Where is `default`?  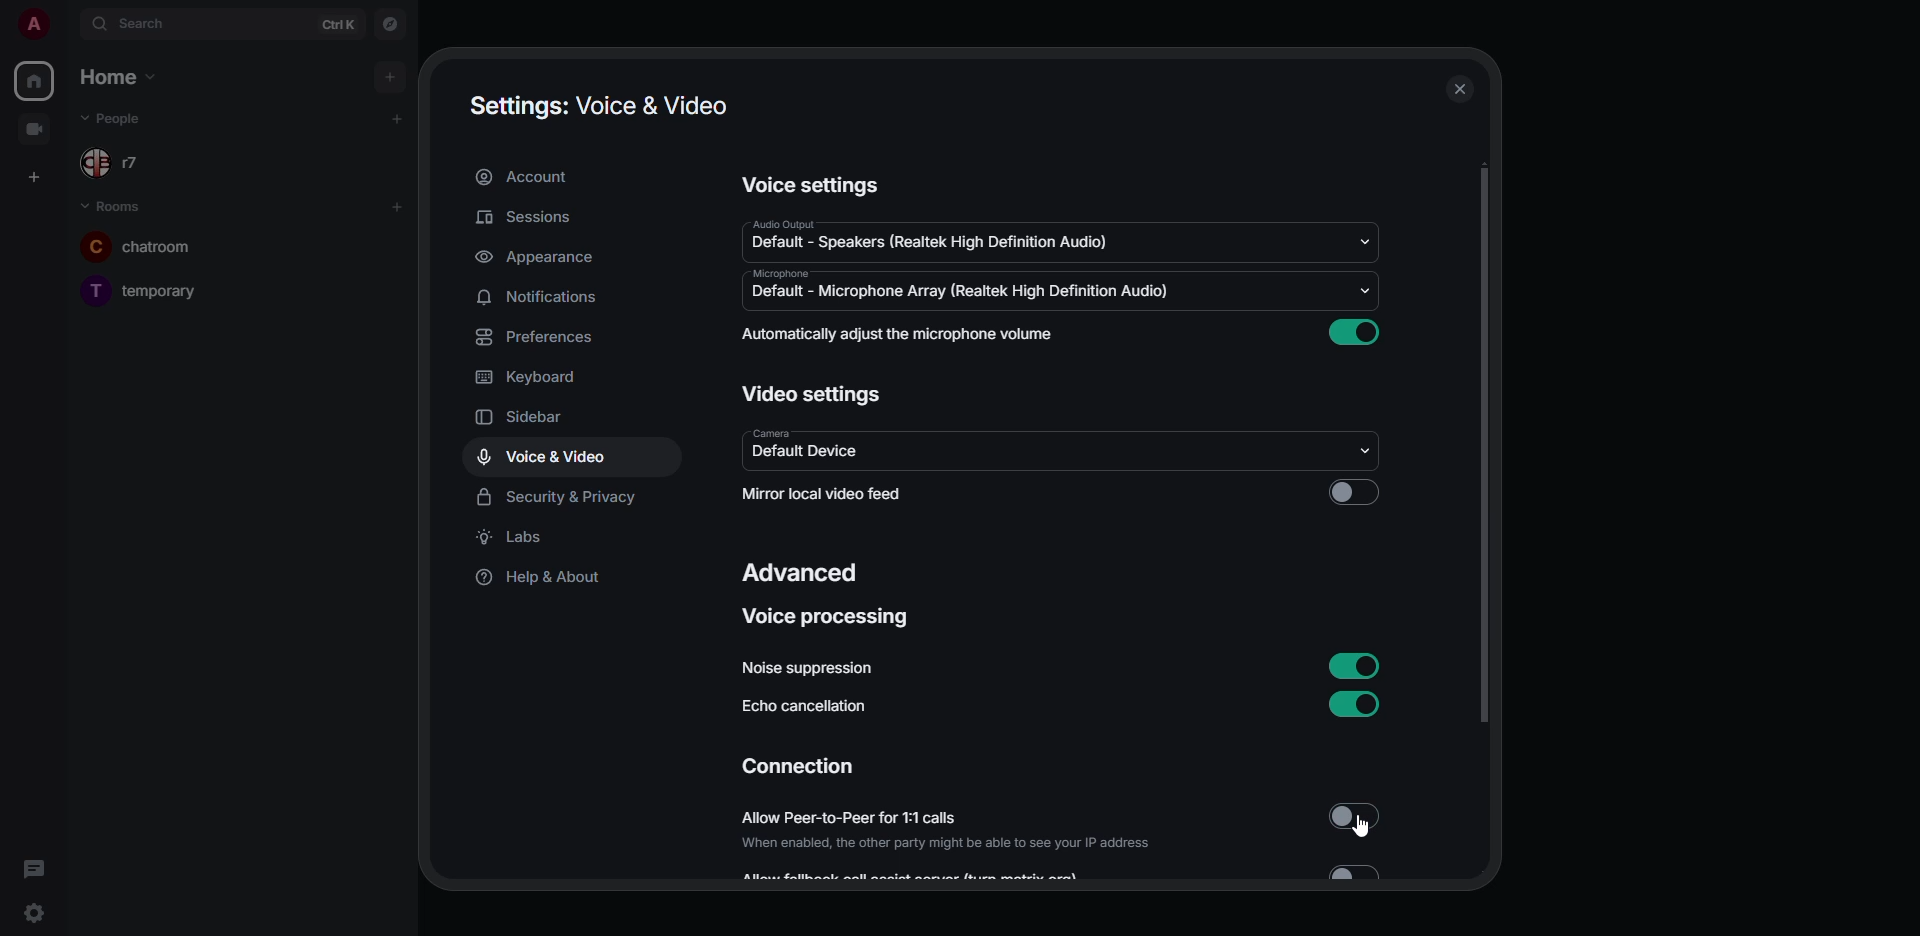
default is located at coordinates (972, 293).